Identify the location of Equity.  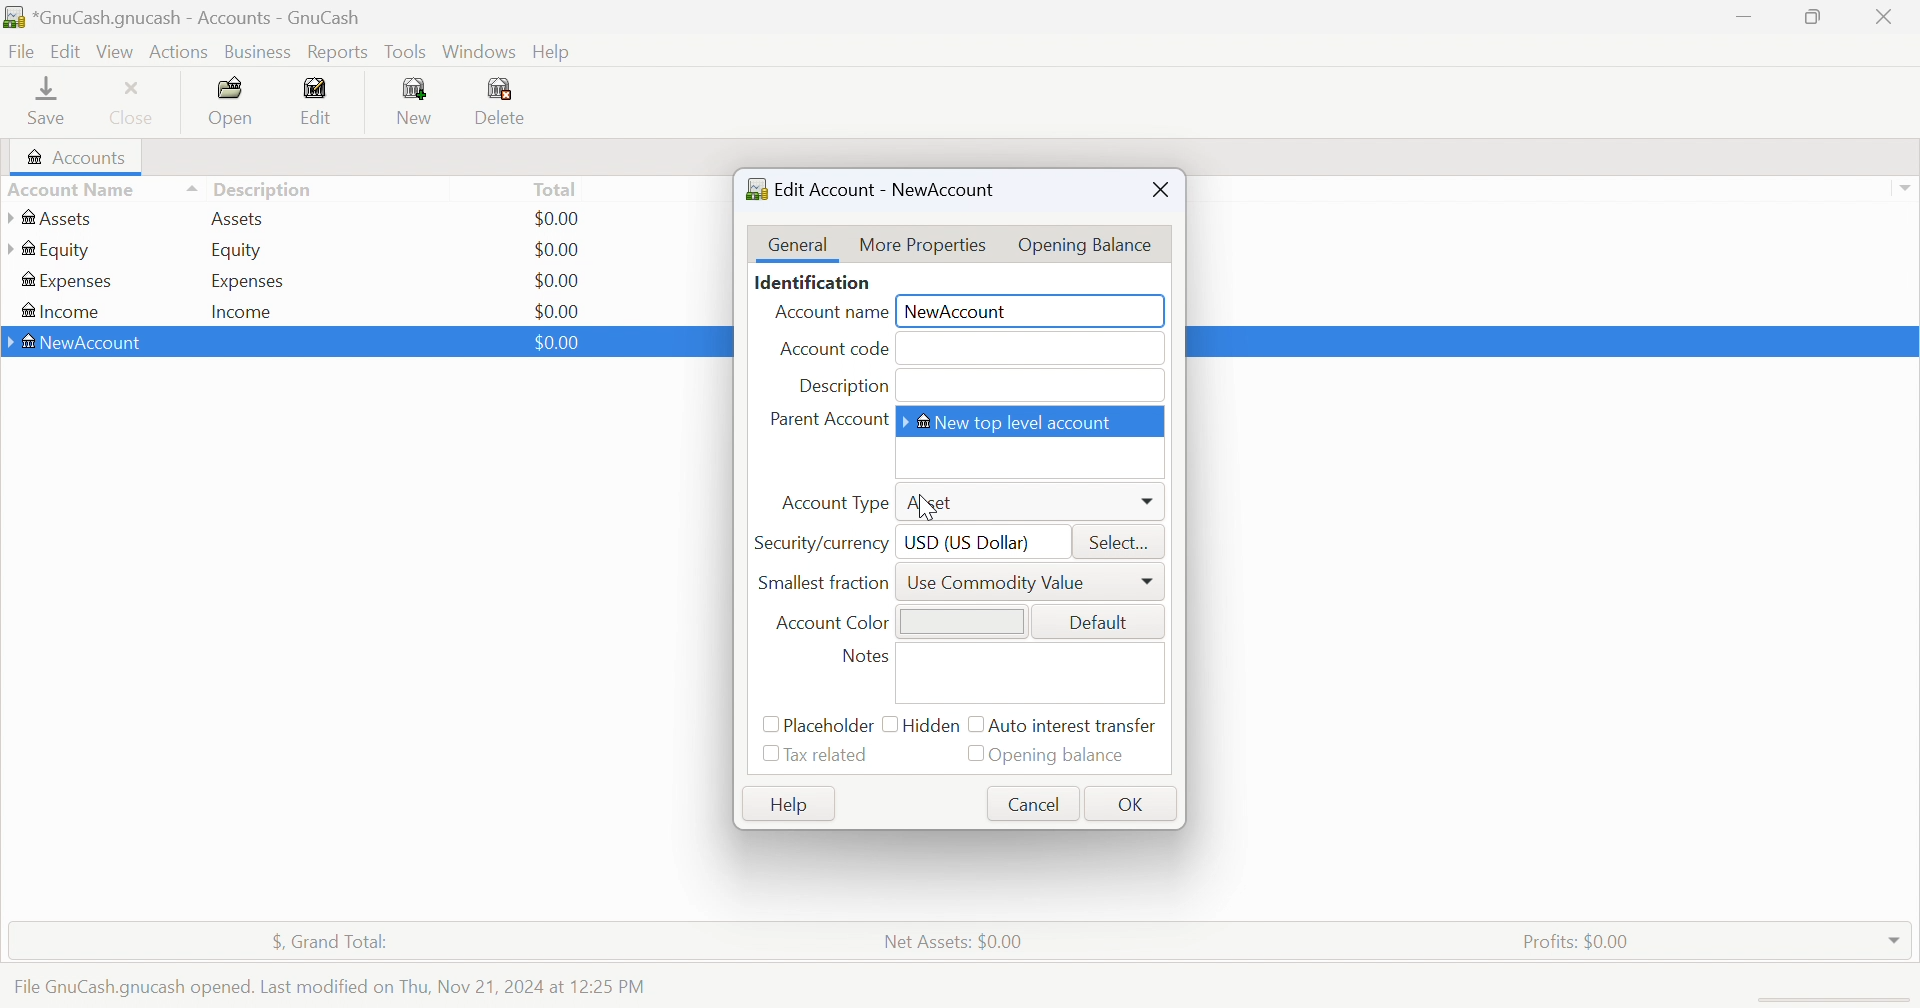
(239, 250).